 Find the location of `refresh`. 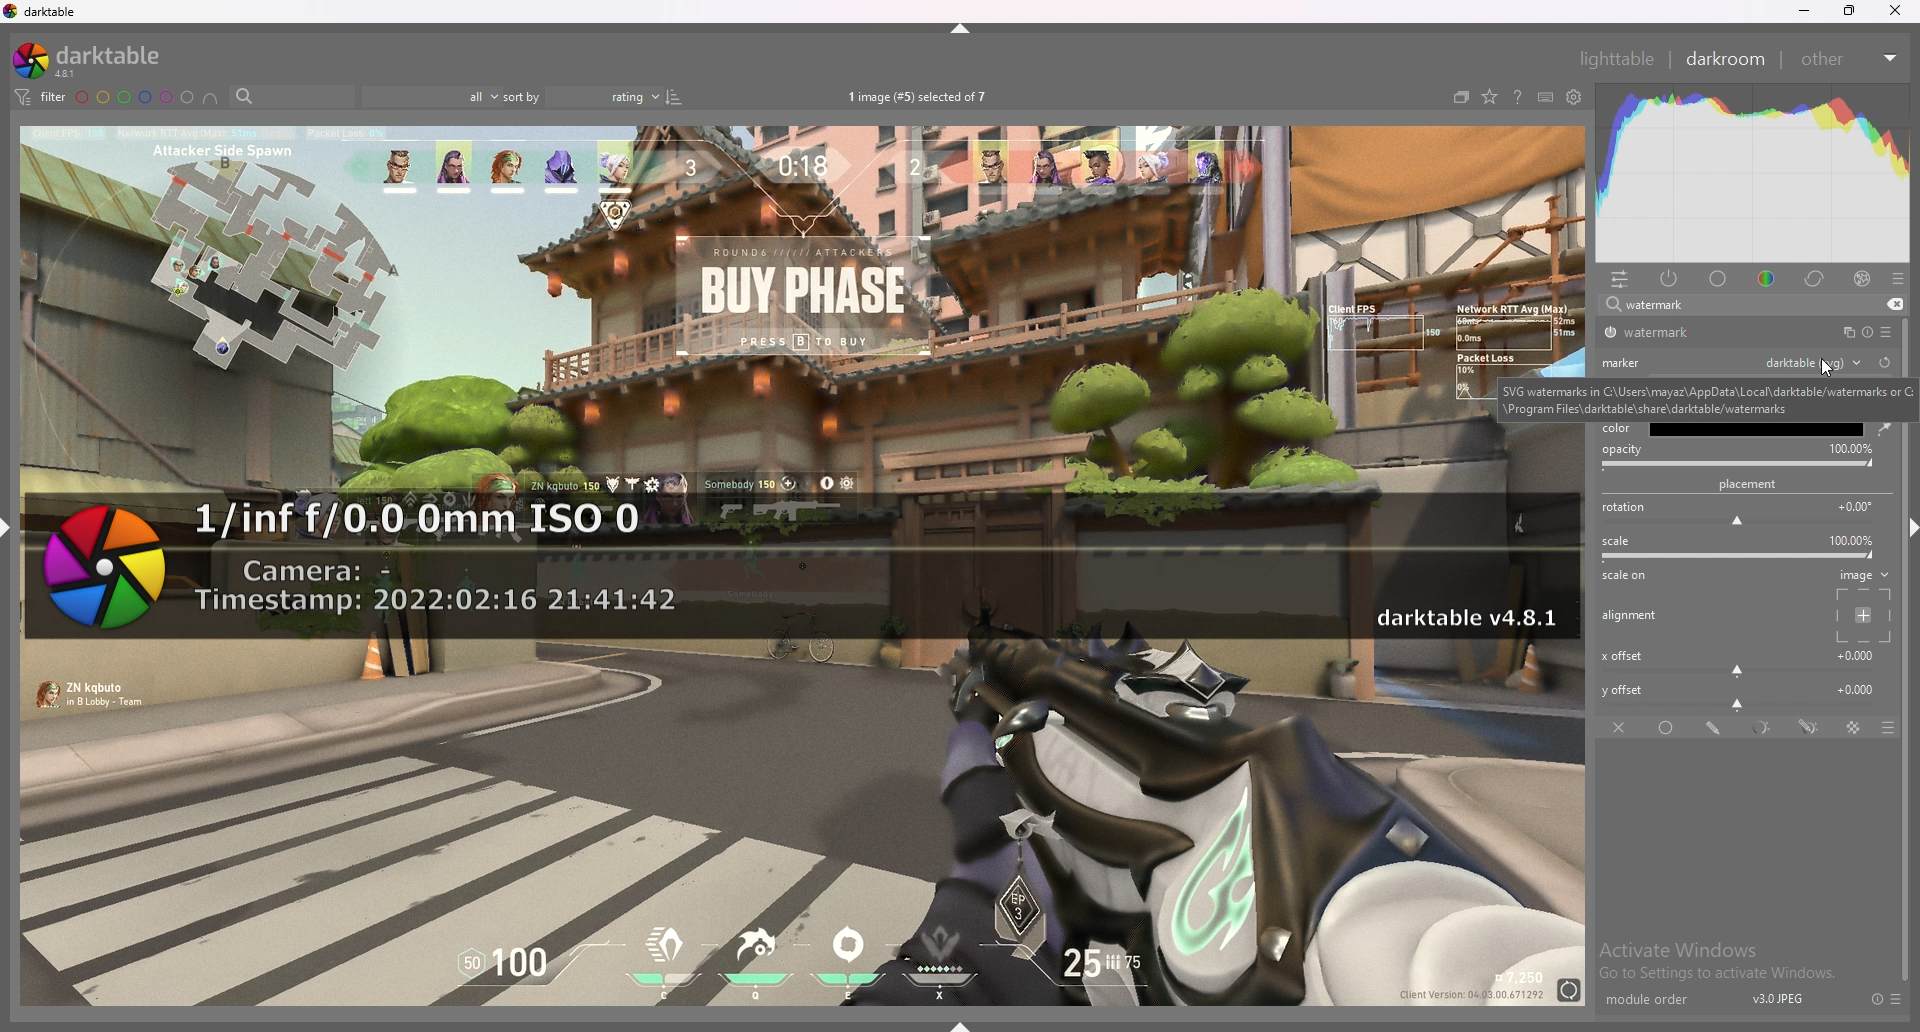

refresh is located at coordinates (1884, 362).